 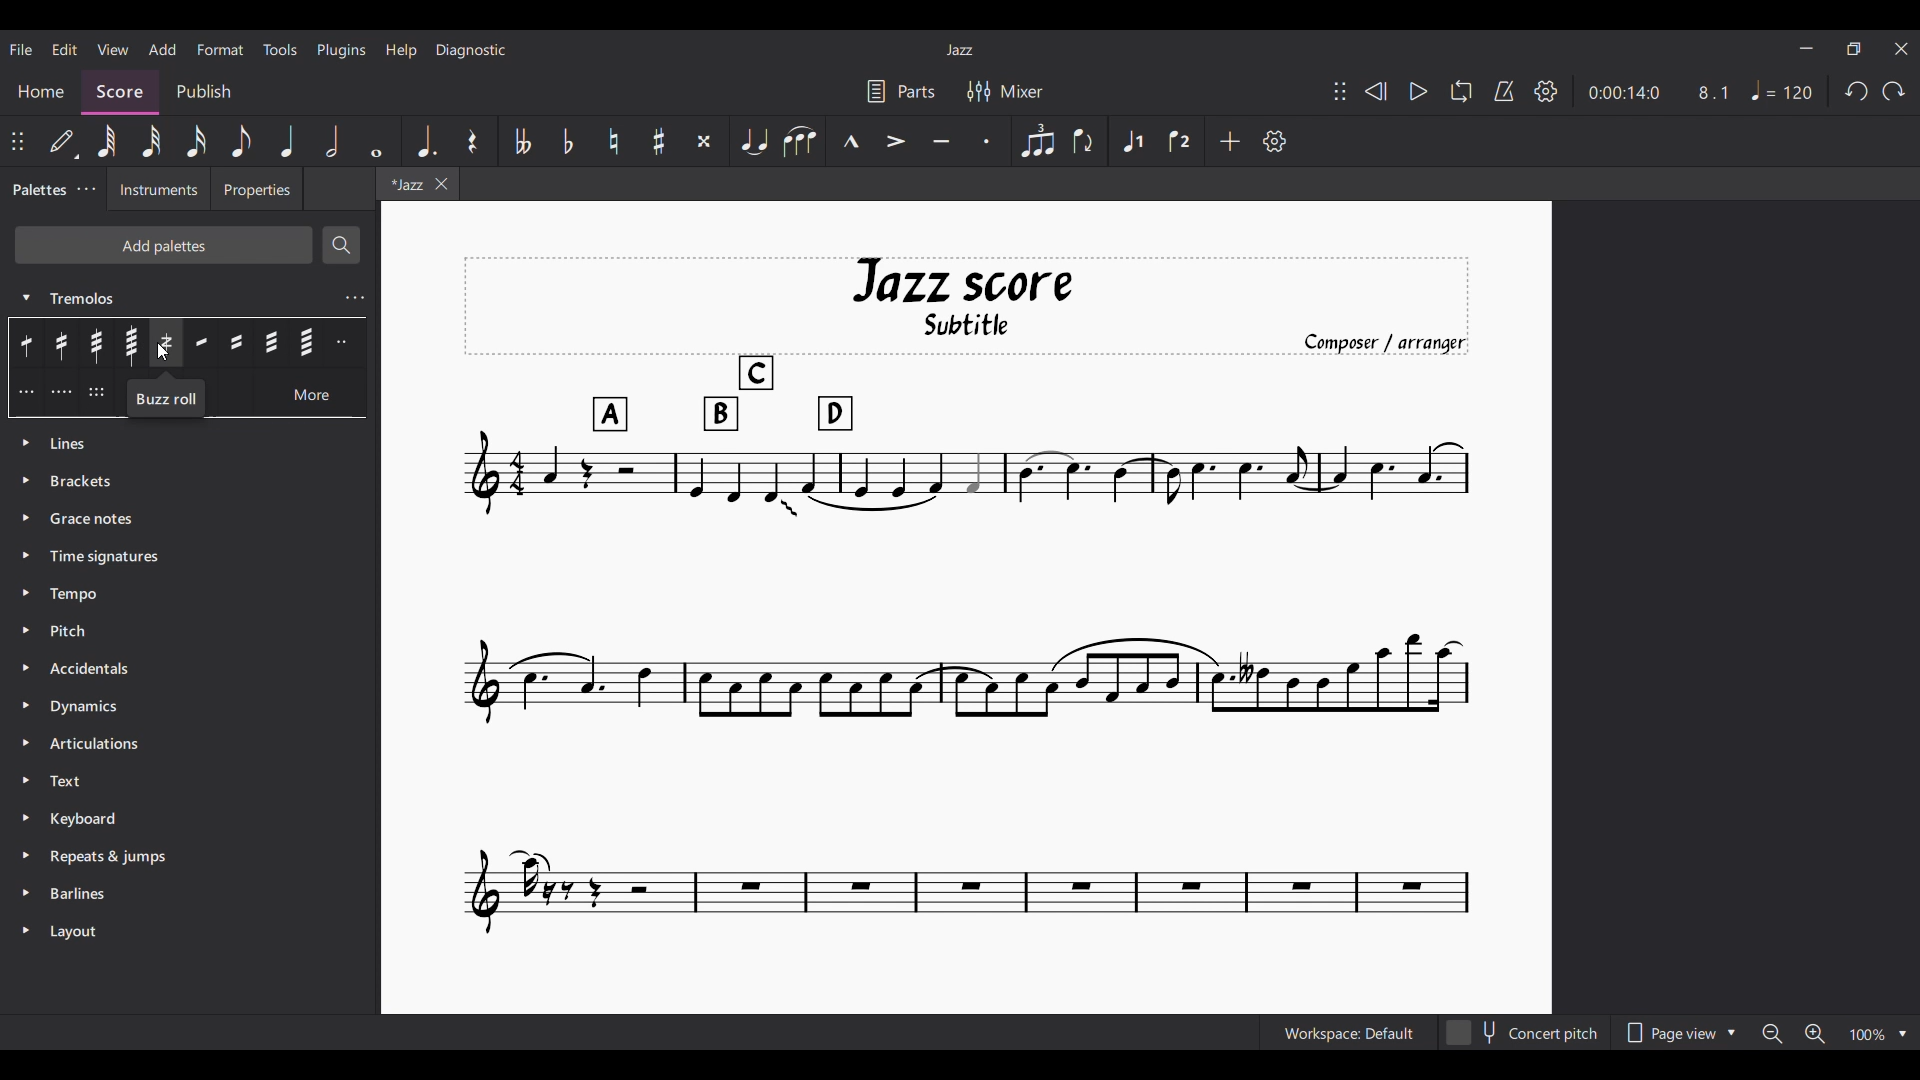 What do you see at coordinates (851, 141) in the screenshot?
I see `Marcato` at bounding box center [851, 141].